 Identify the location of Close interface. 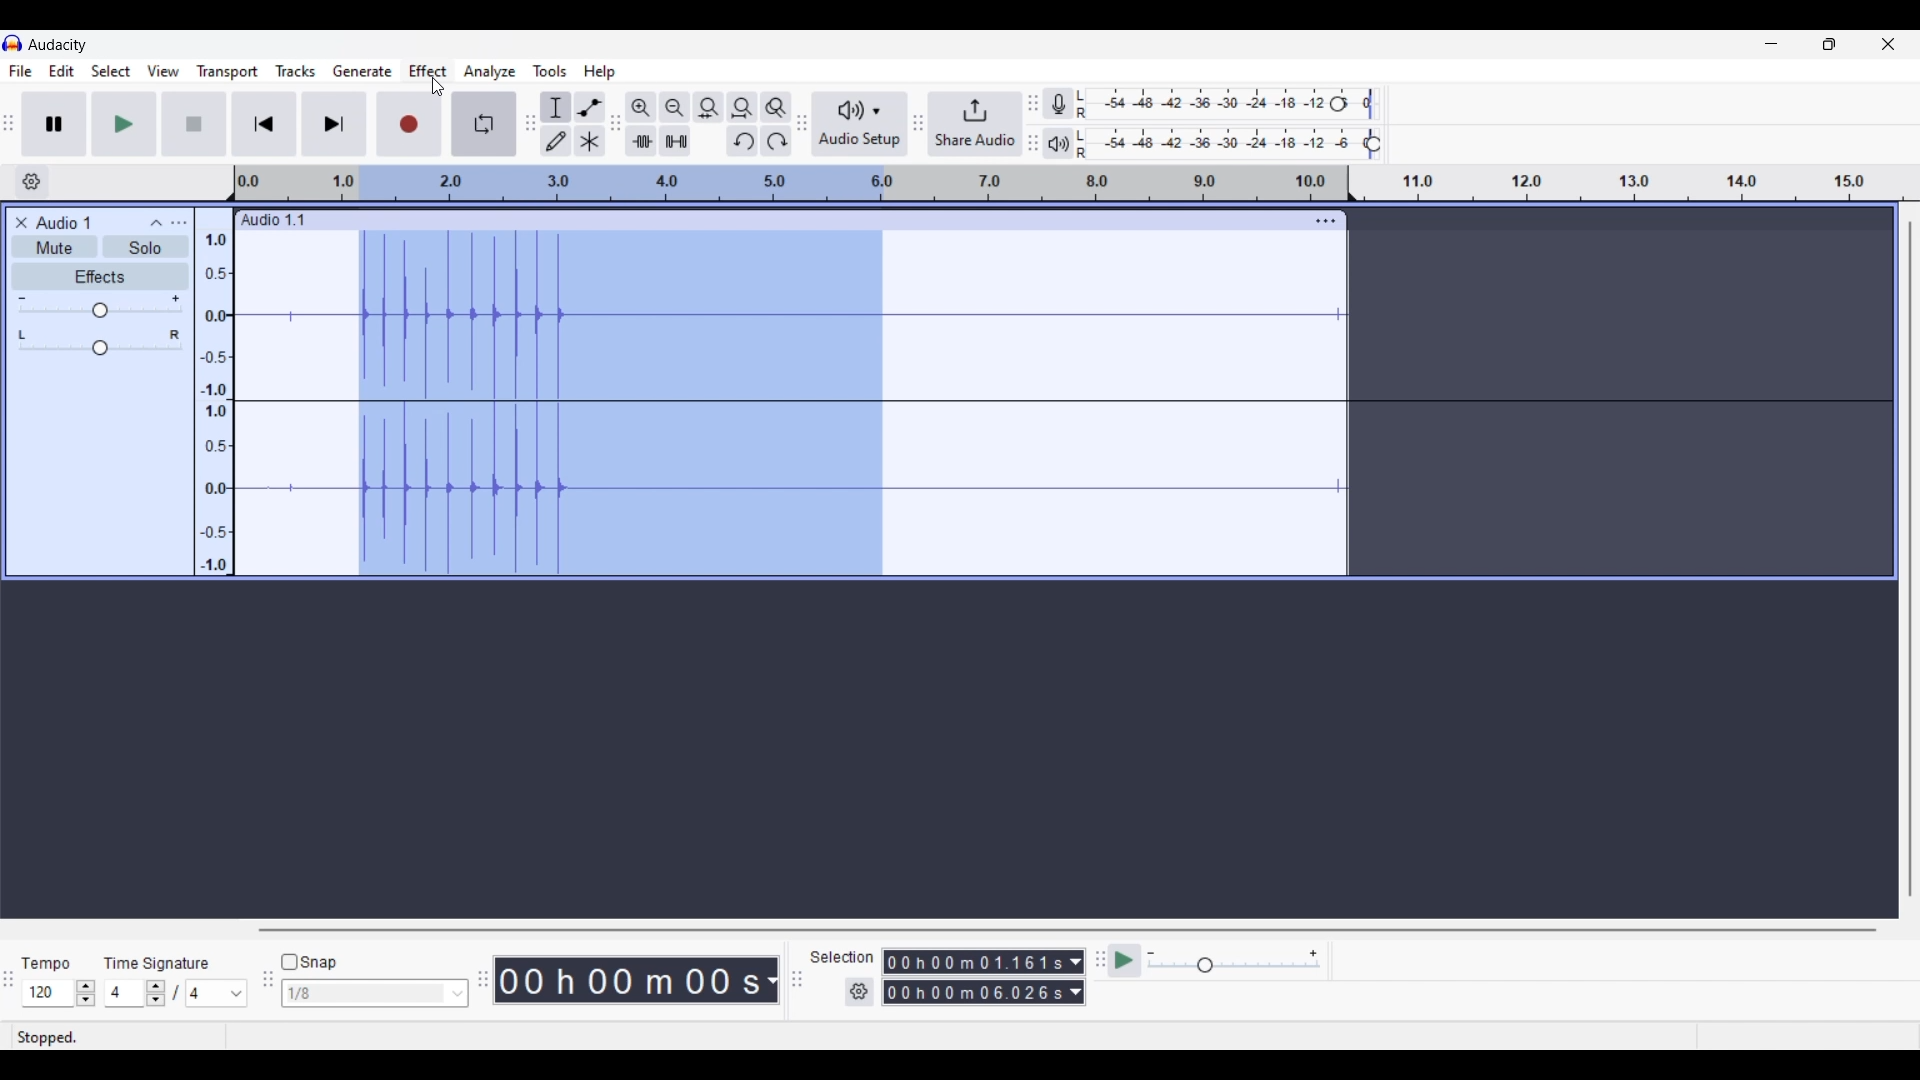
(1888, 44).